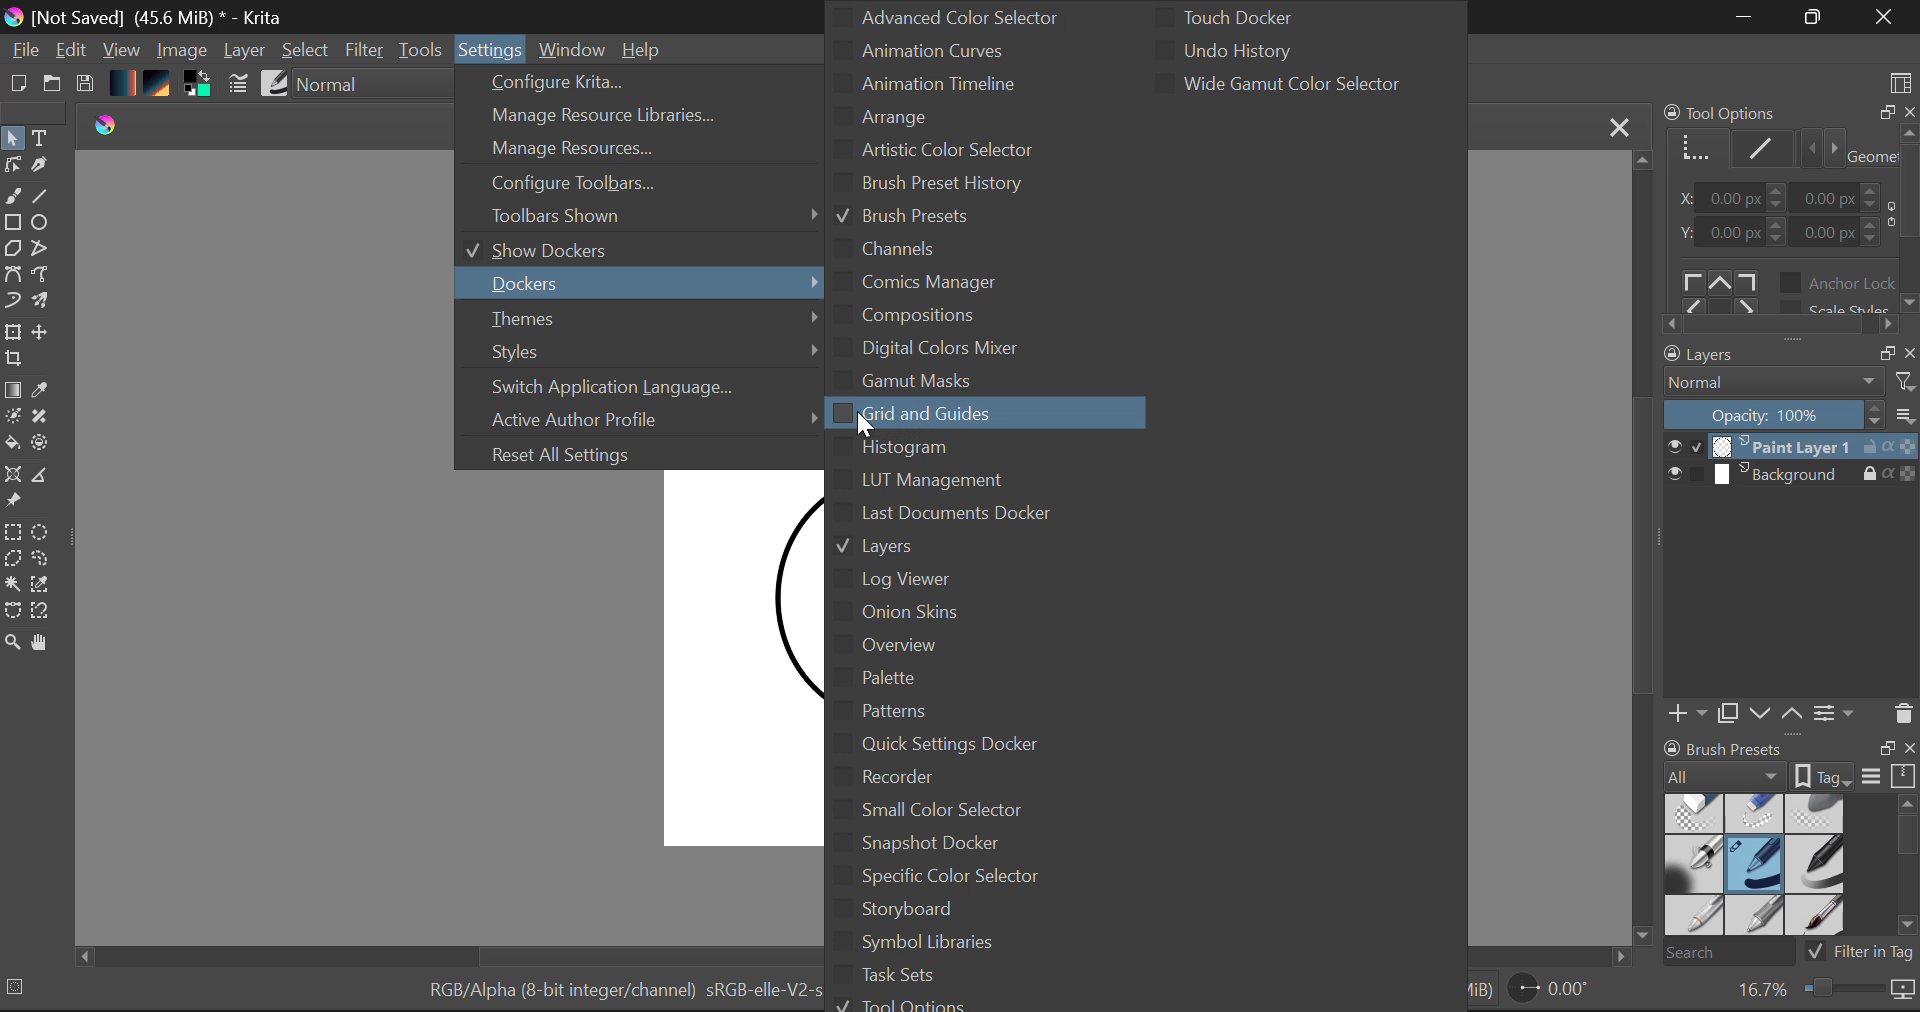 This screenshot has height=1012, width=1920. Describe the element at coordinates (1283, 85) in the screenshot. I see `Wide Gamut Color Selector` at that location.